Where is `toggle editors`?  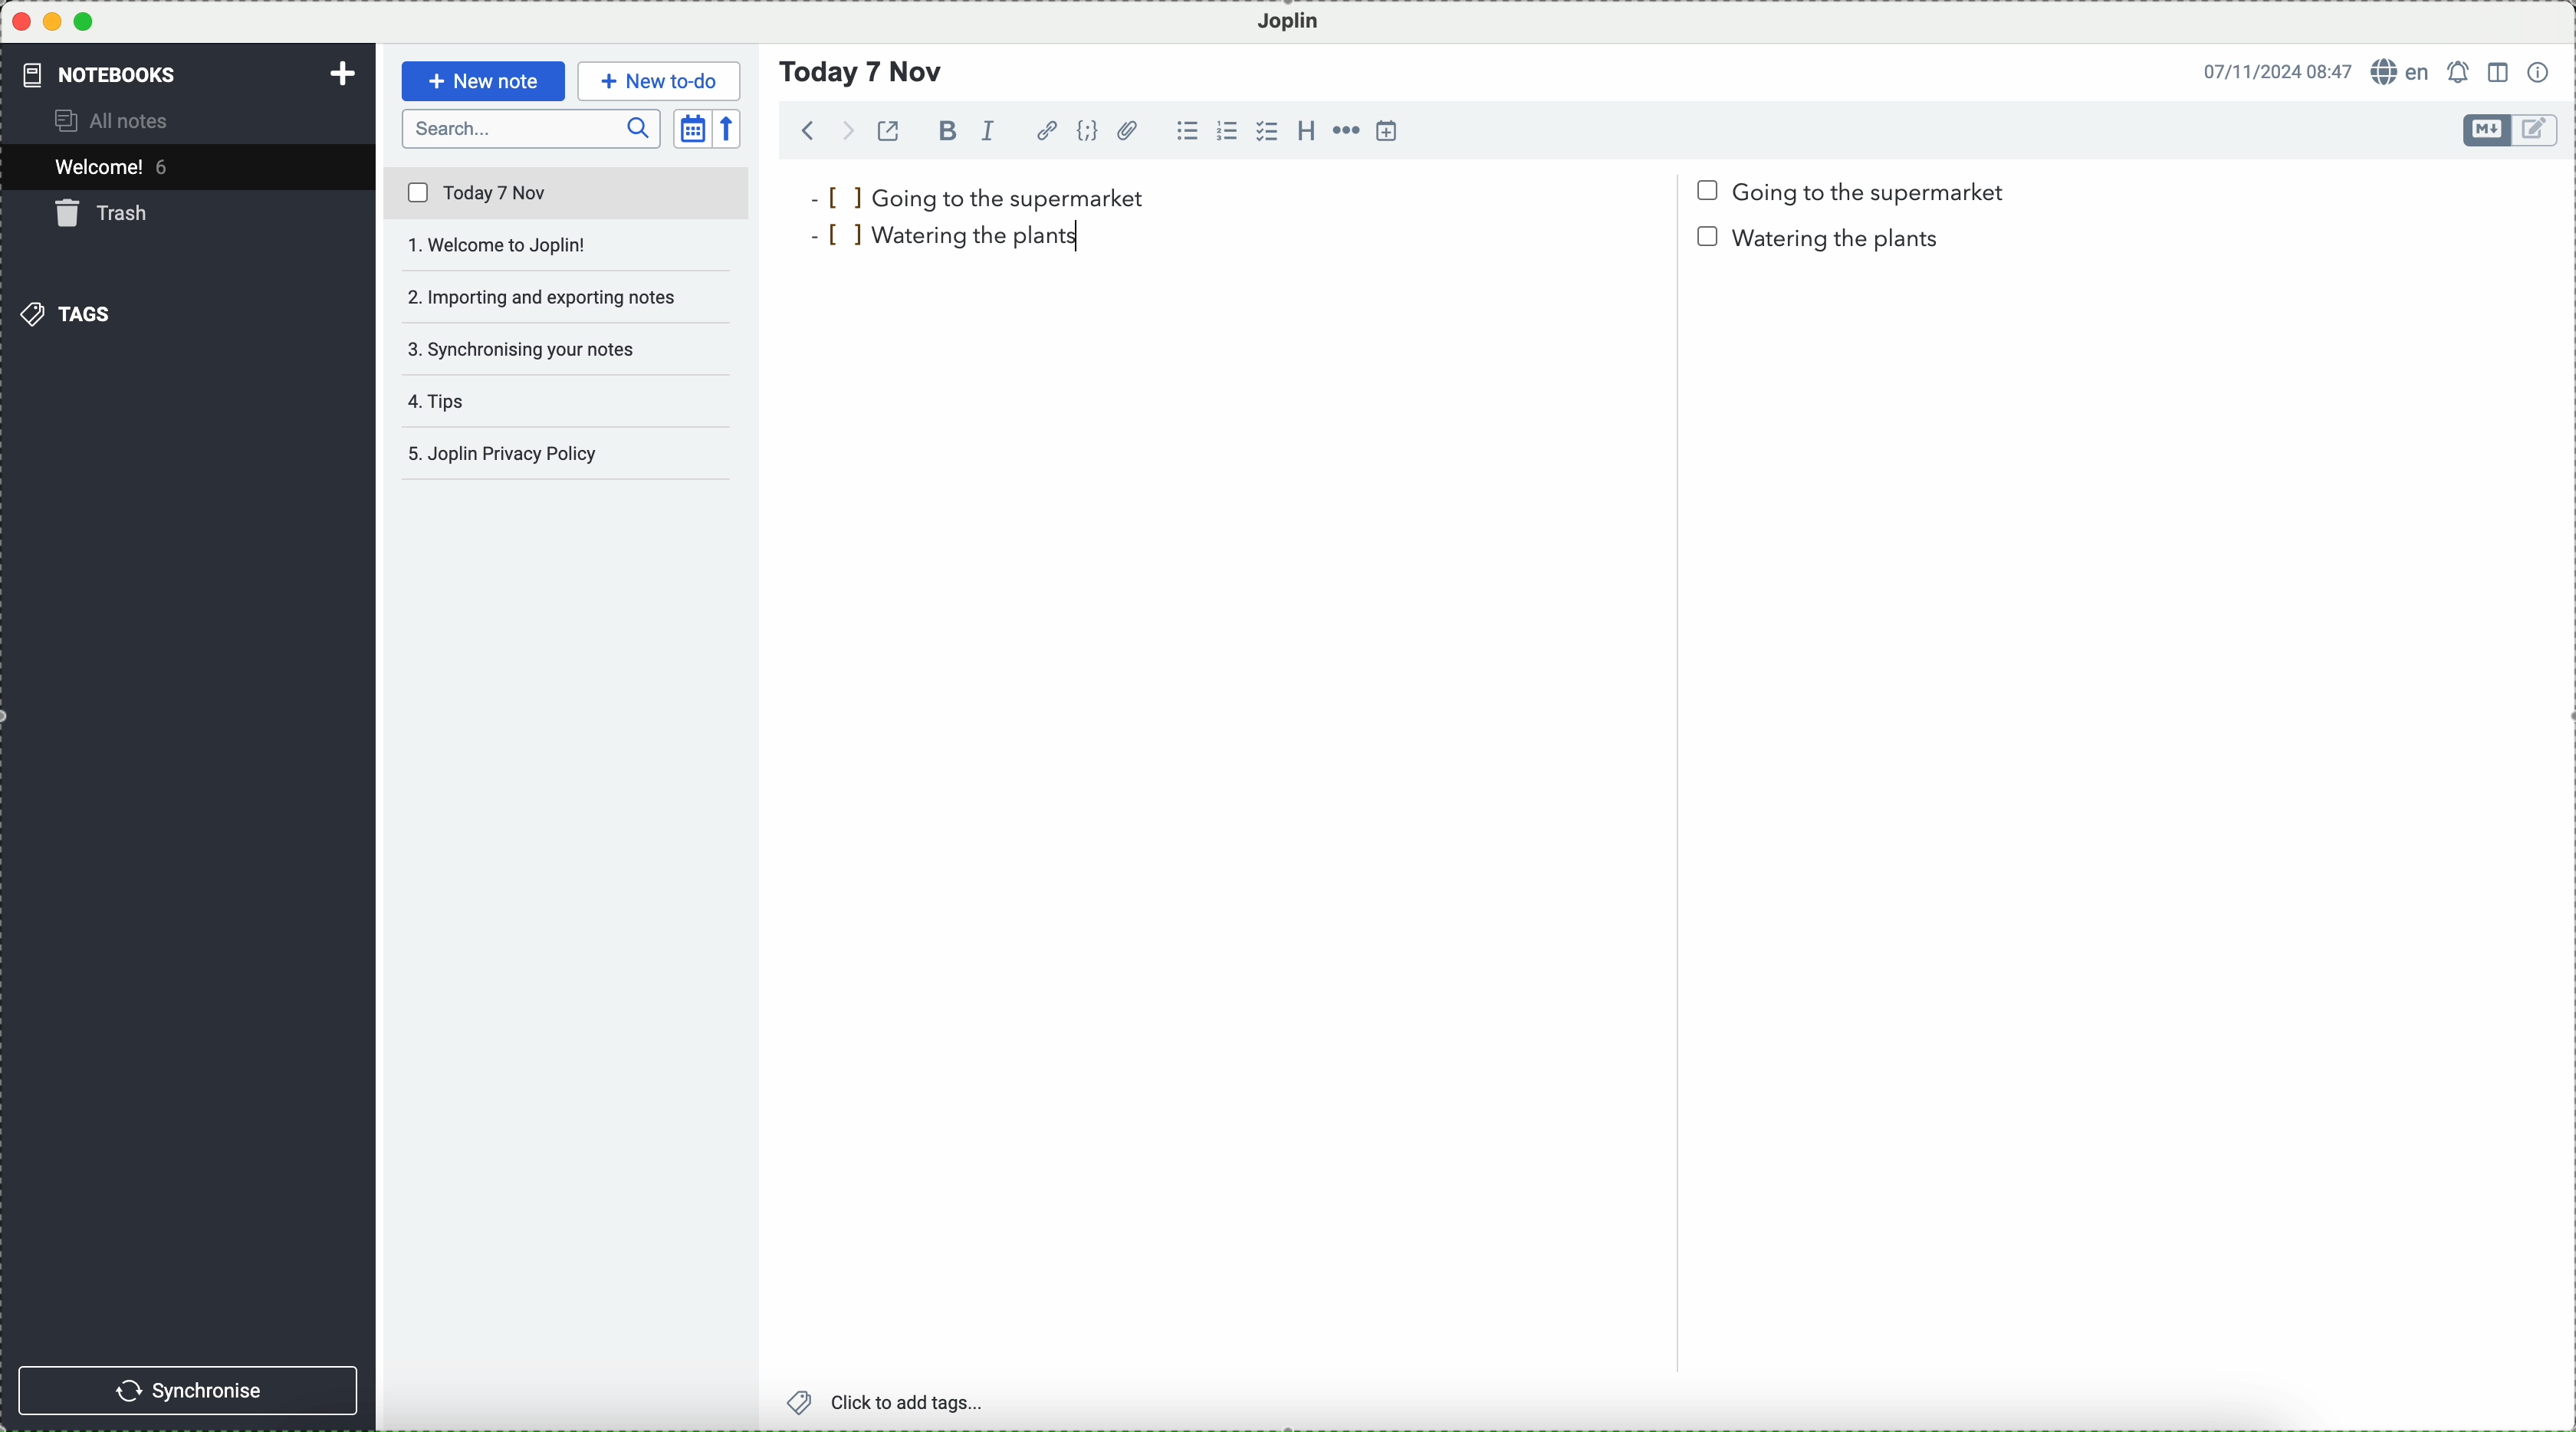
toggle editors is located at coordinates (2488, 130).